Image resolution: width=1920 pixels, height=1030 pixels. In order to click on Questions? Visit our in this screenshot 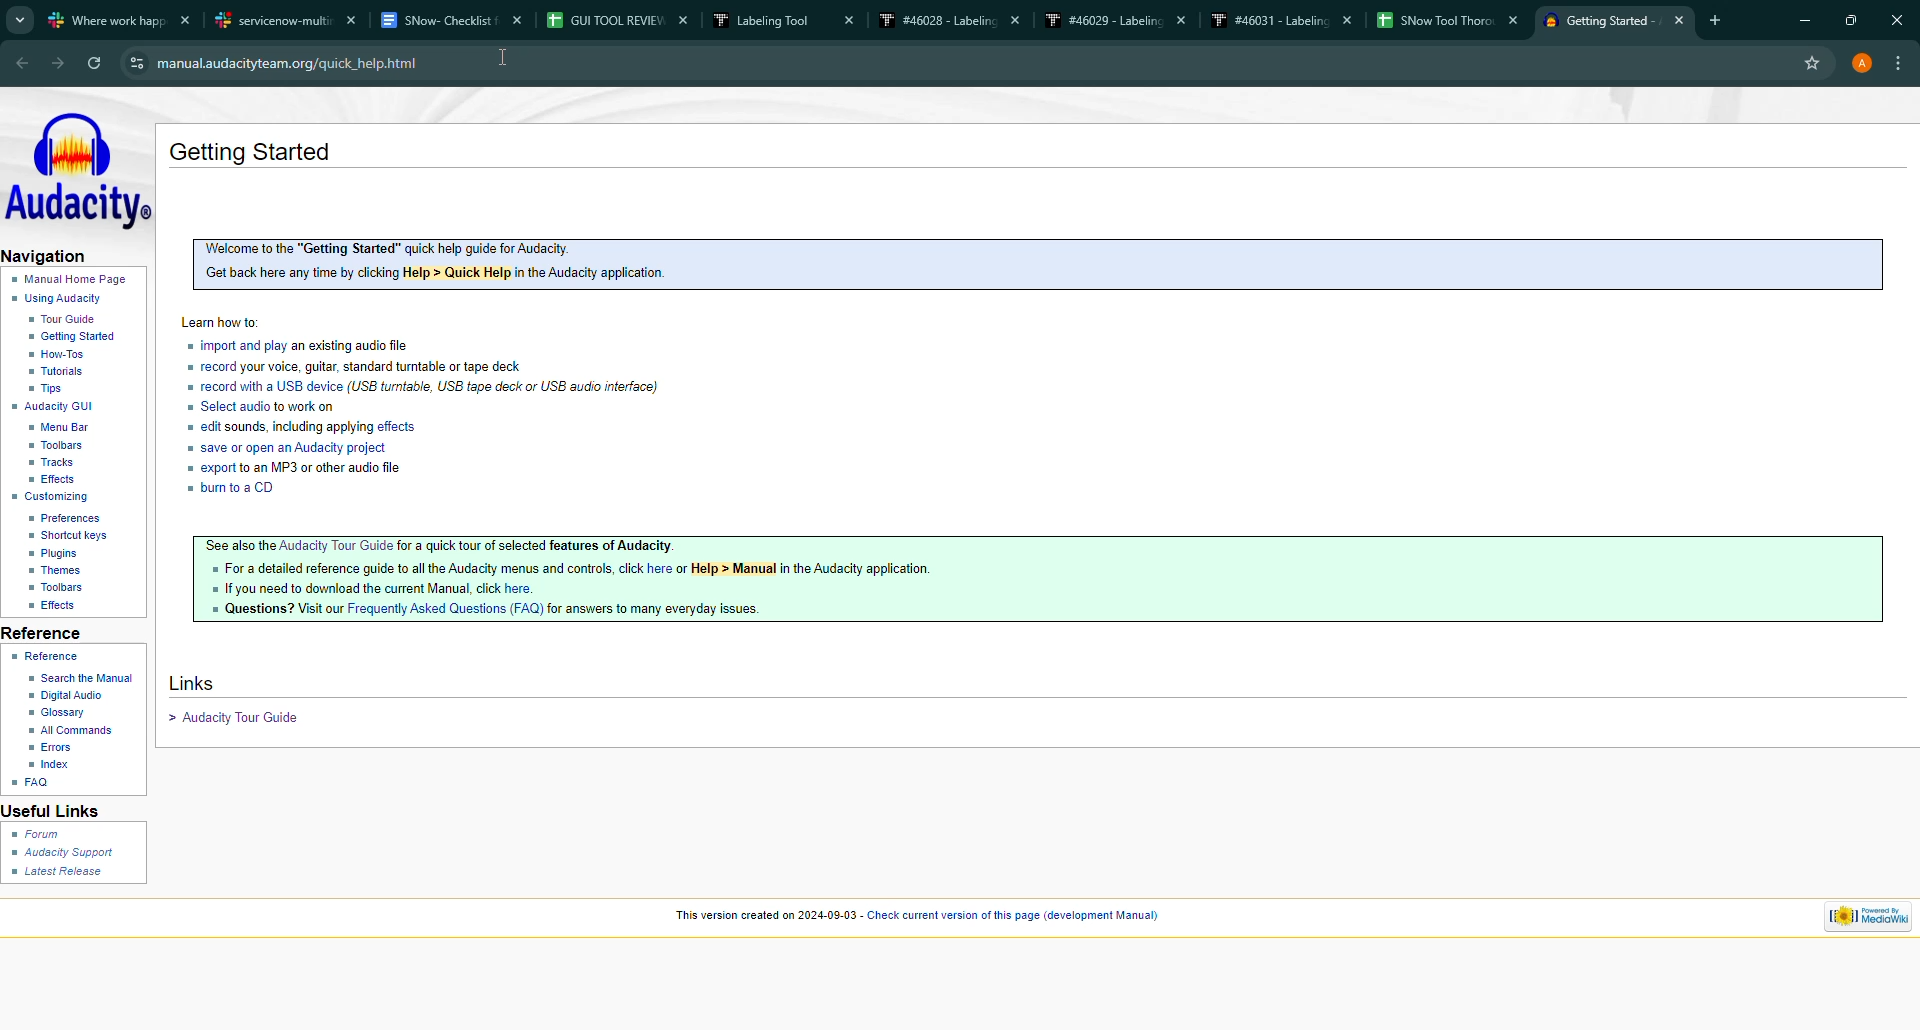, I will do `click(274, 610)`.